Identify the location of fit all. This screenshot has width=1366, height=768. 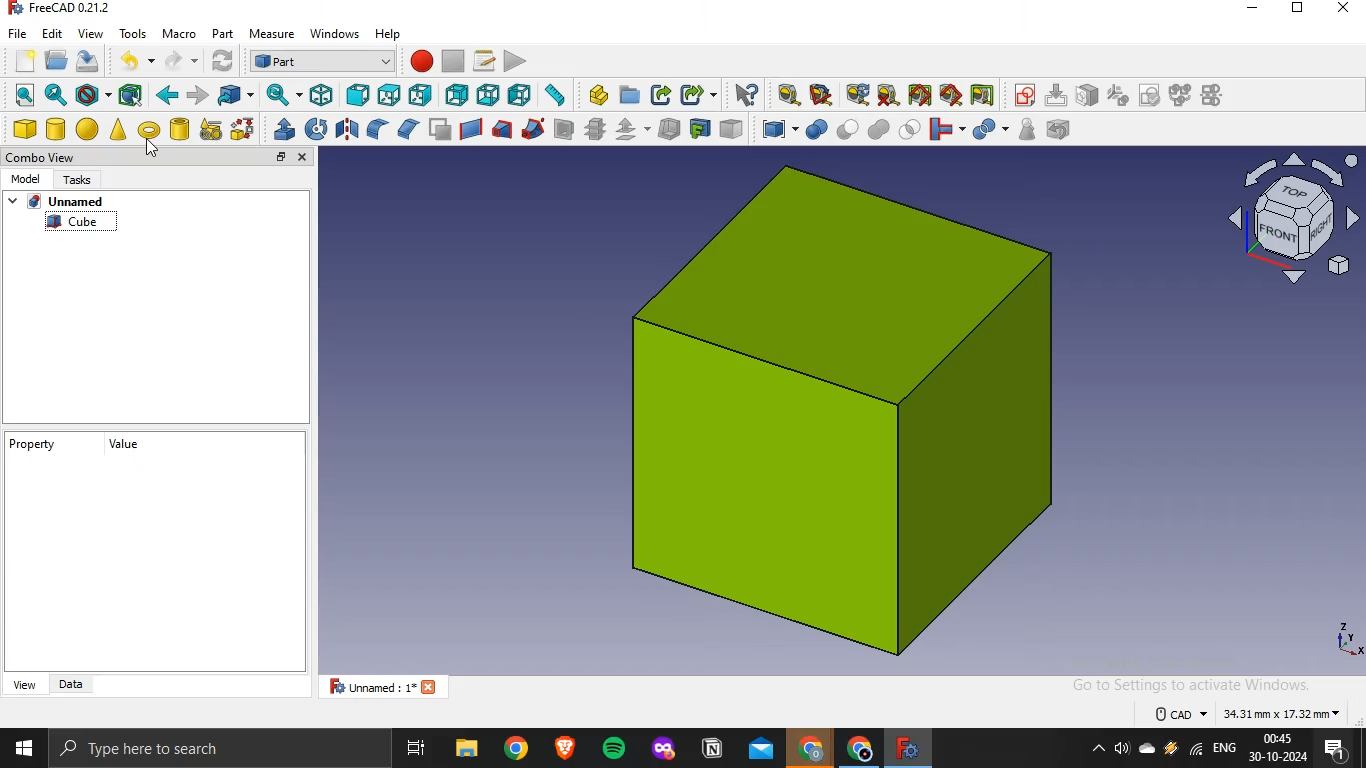
(25, 94).